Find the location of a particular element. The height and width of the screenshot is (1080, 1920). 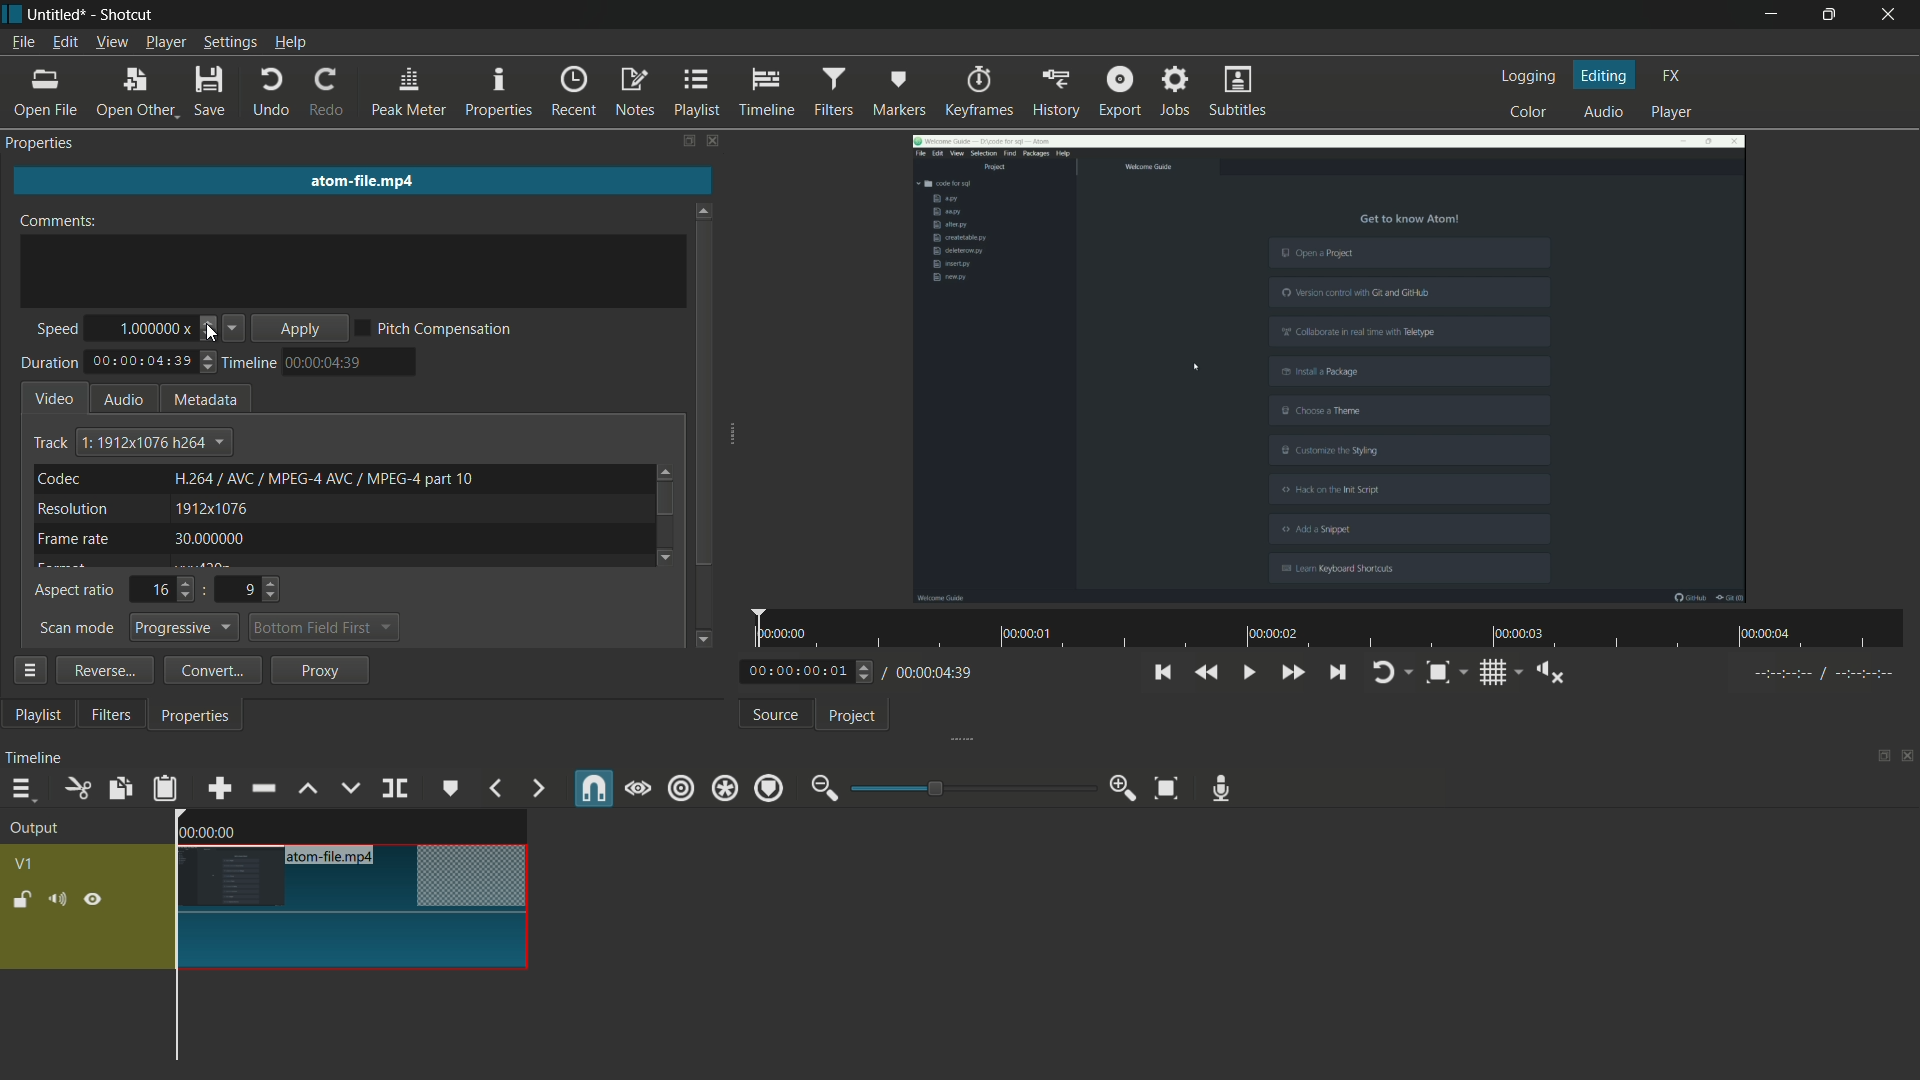

total time is located at coordinates (141, 362).